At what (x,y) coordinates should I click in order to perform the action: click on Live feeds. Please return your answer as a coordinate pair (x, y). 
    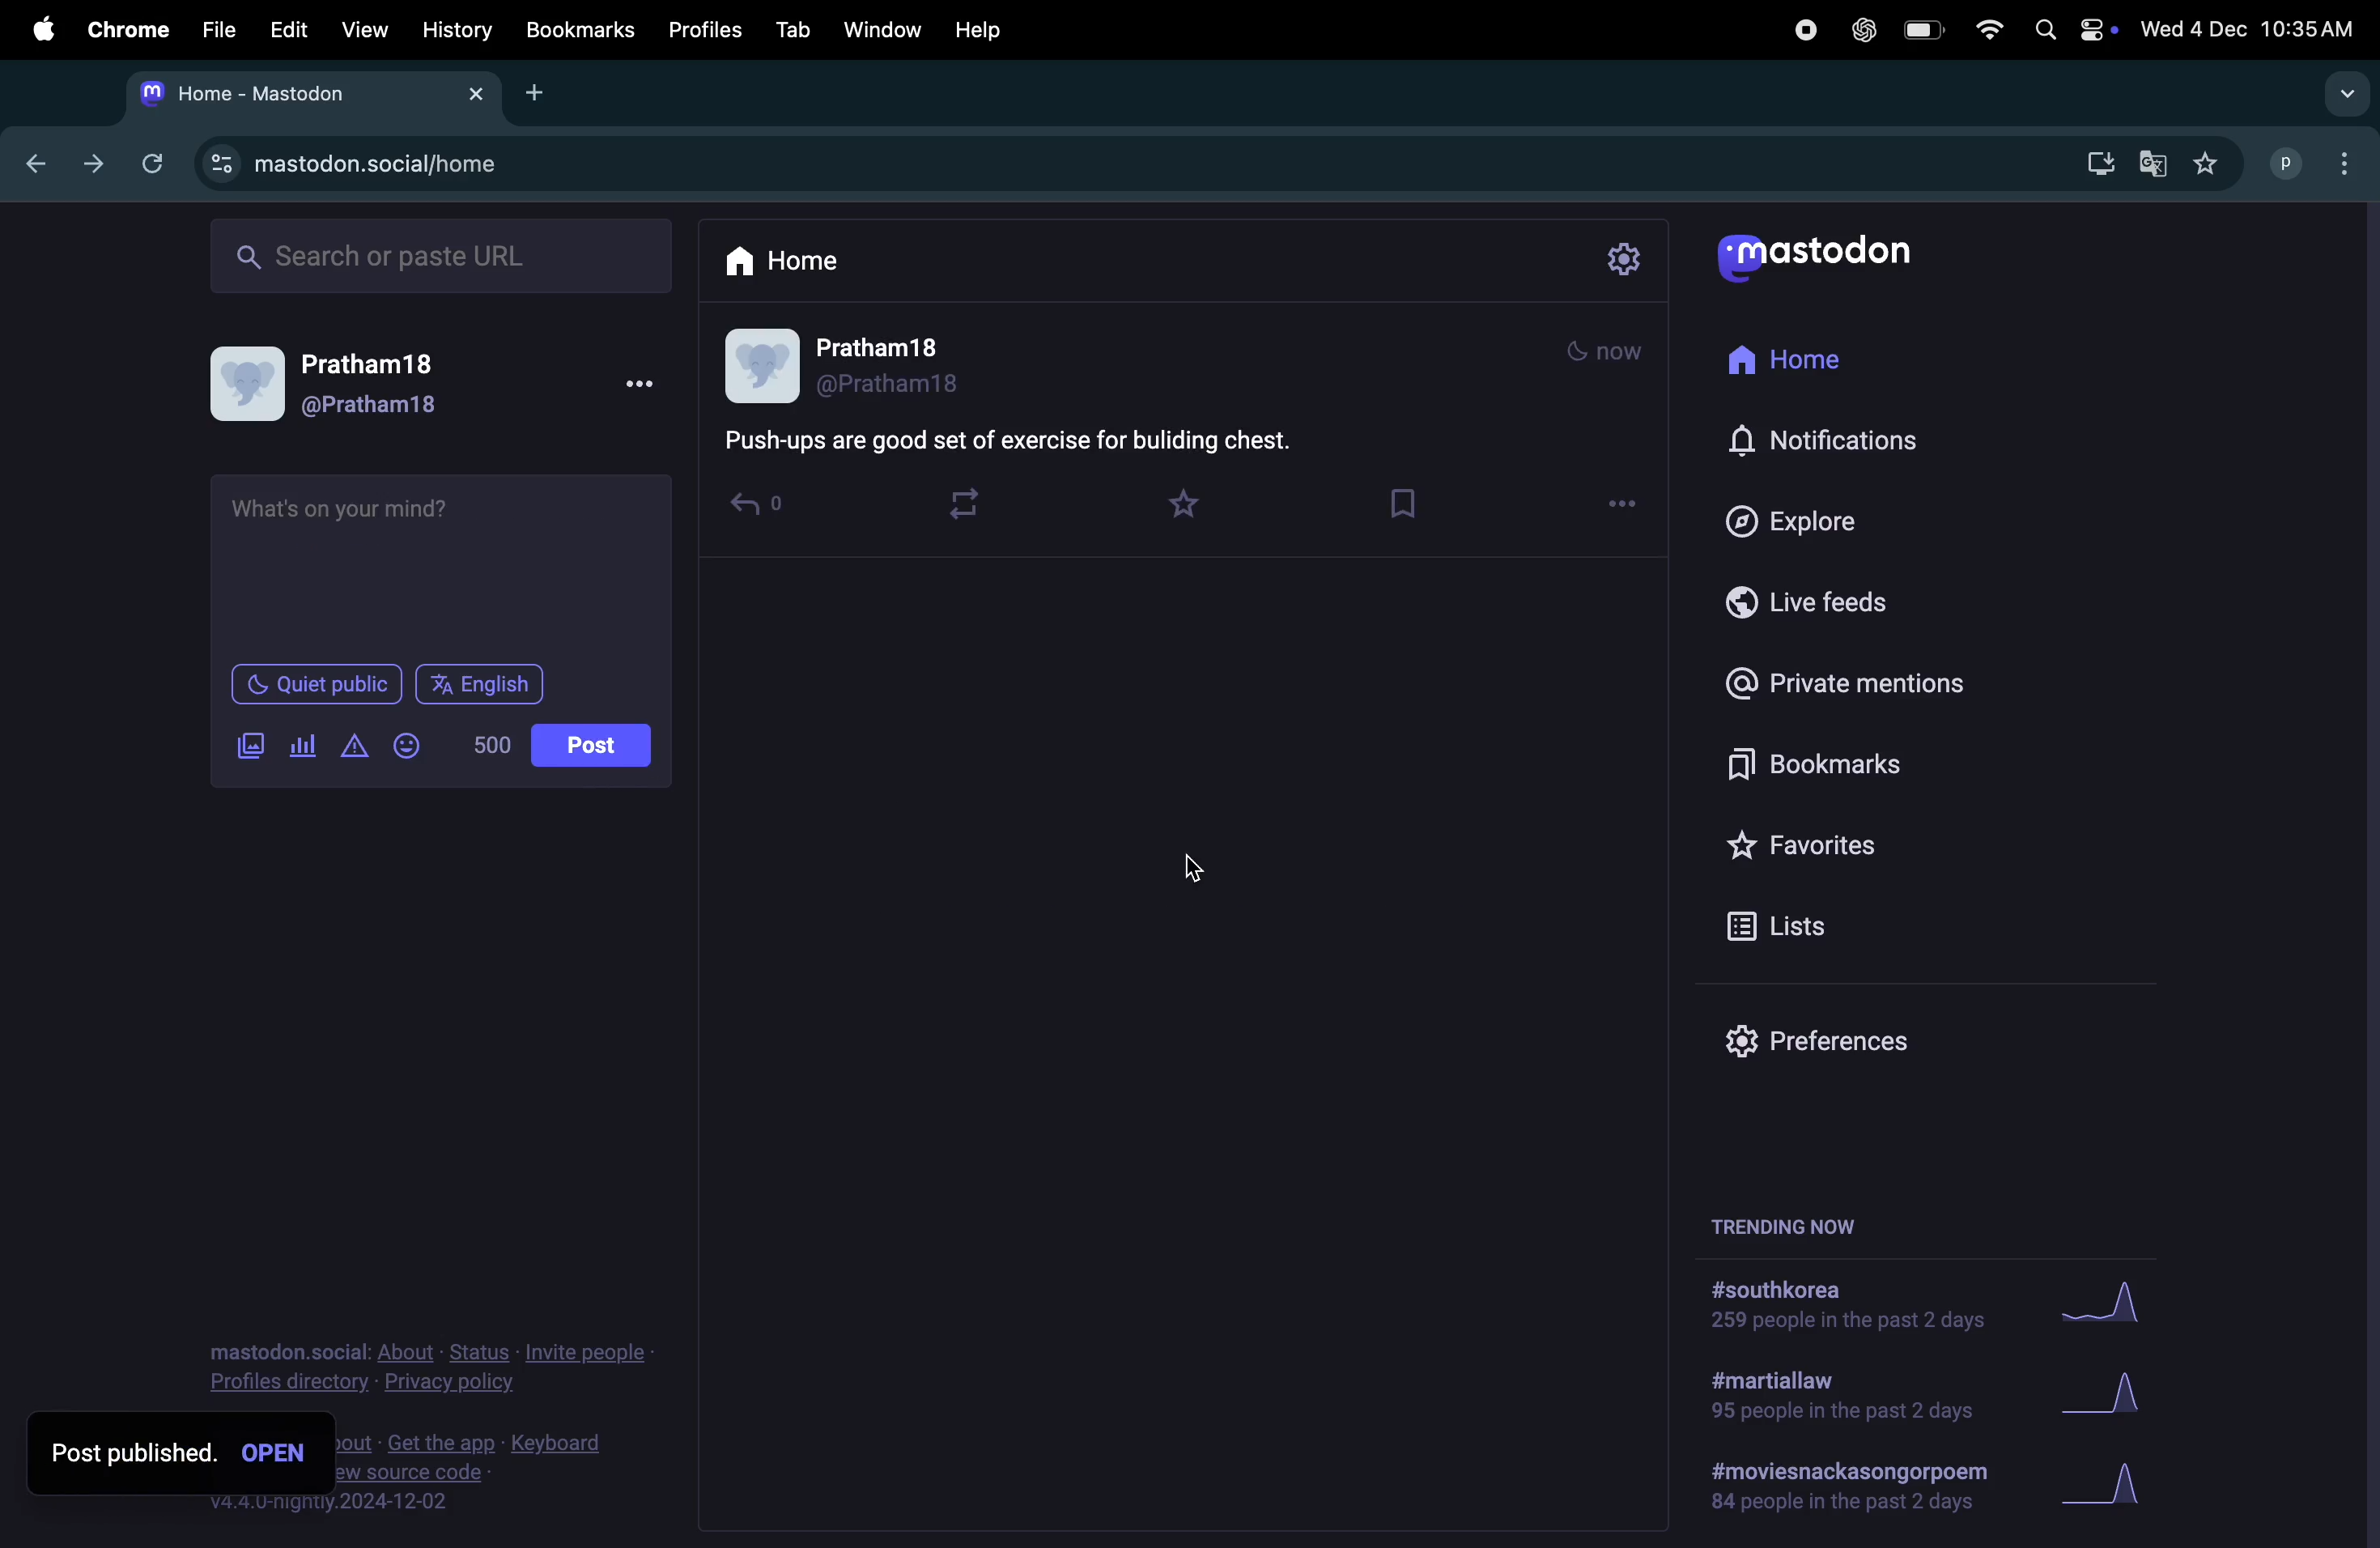
    Looking at the image, I should click on (1808, 598).